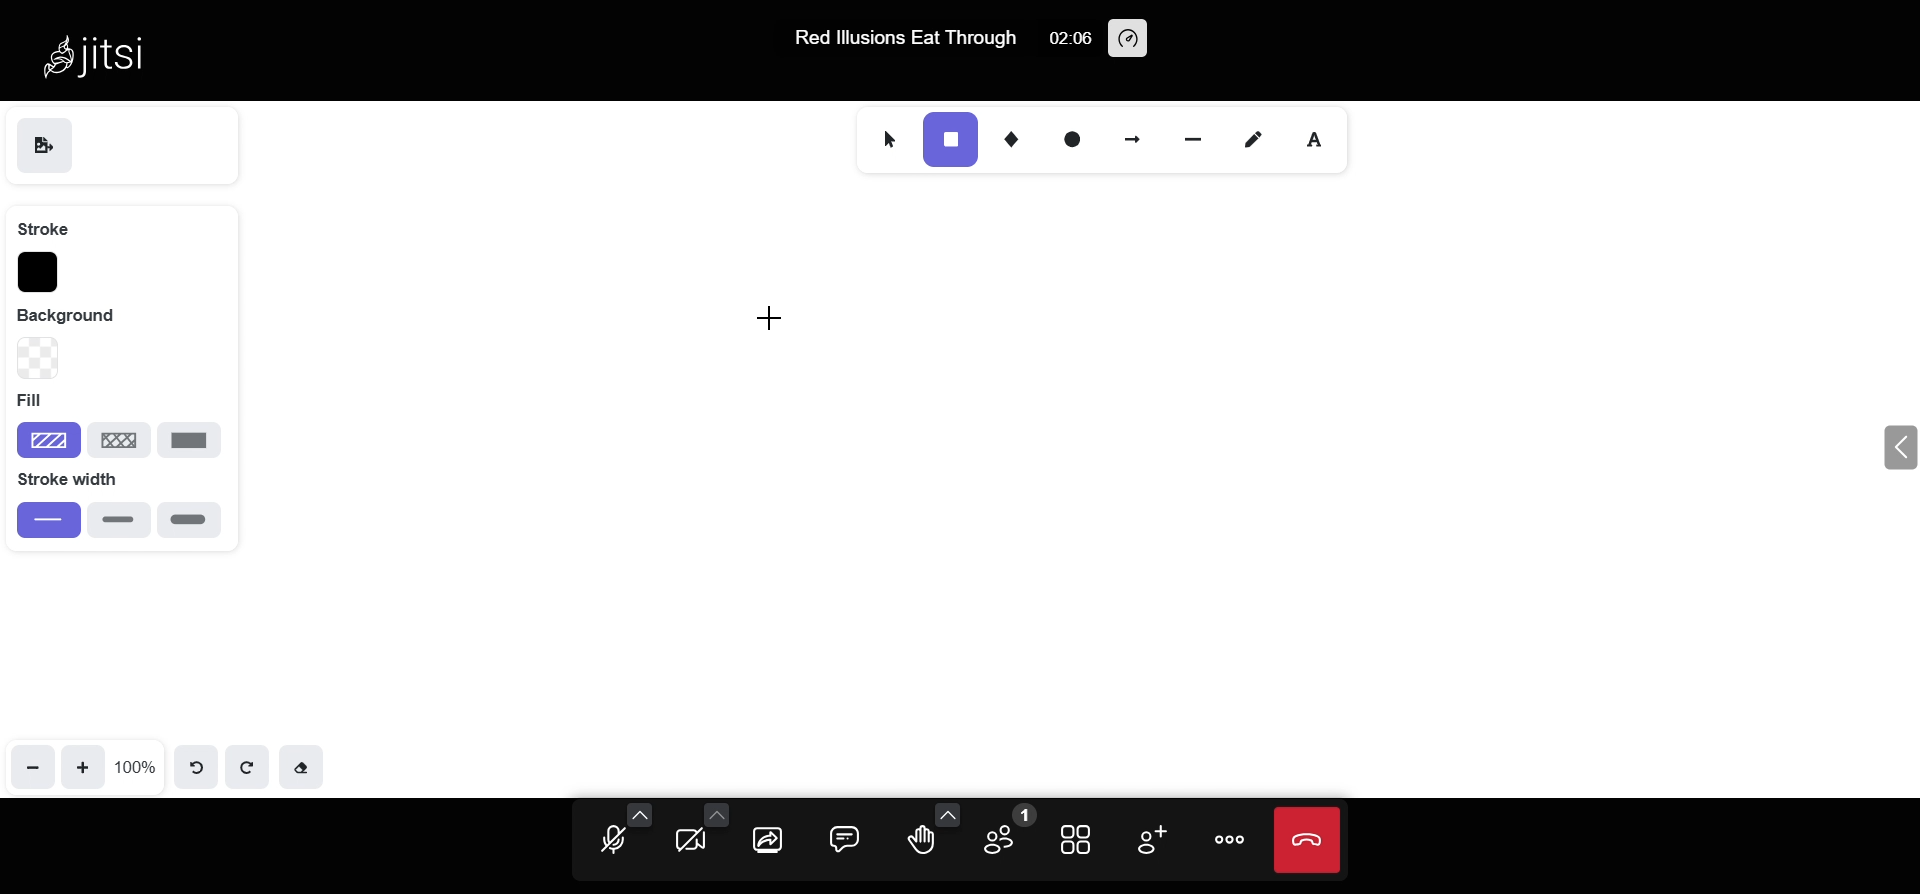 This screenshot has width=1920, height=894. Describe the element at coordinates (48, 439) in the screenshot. I see `hatchure` at that location.